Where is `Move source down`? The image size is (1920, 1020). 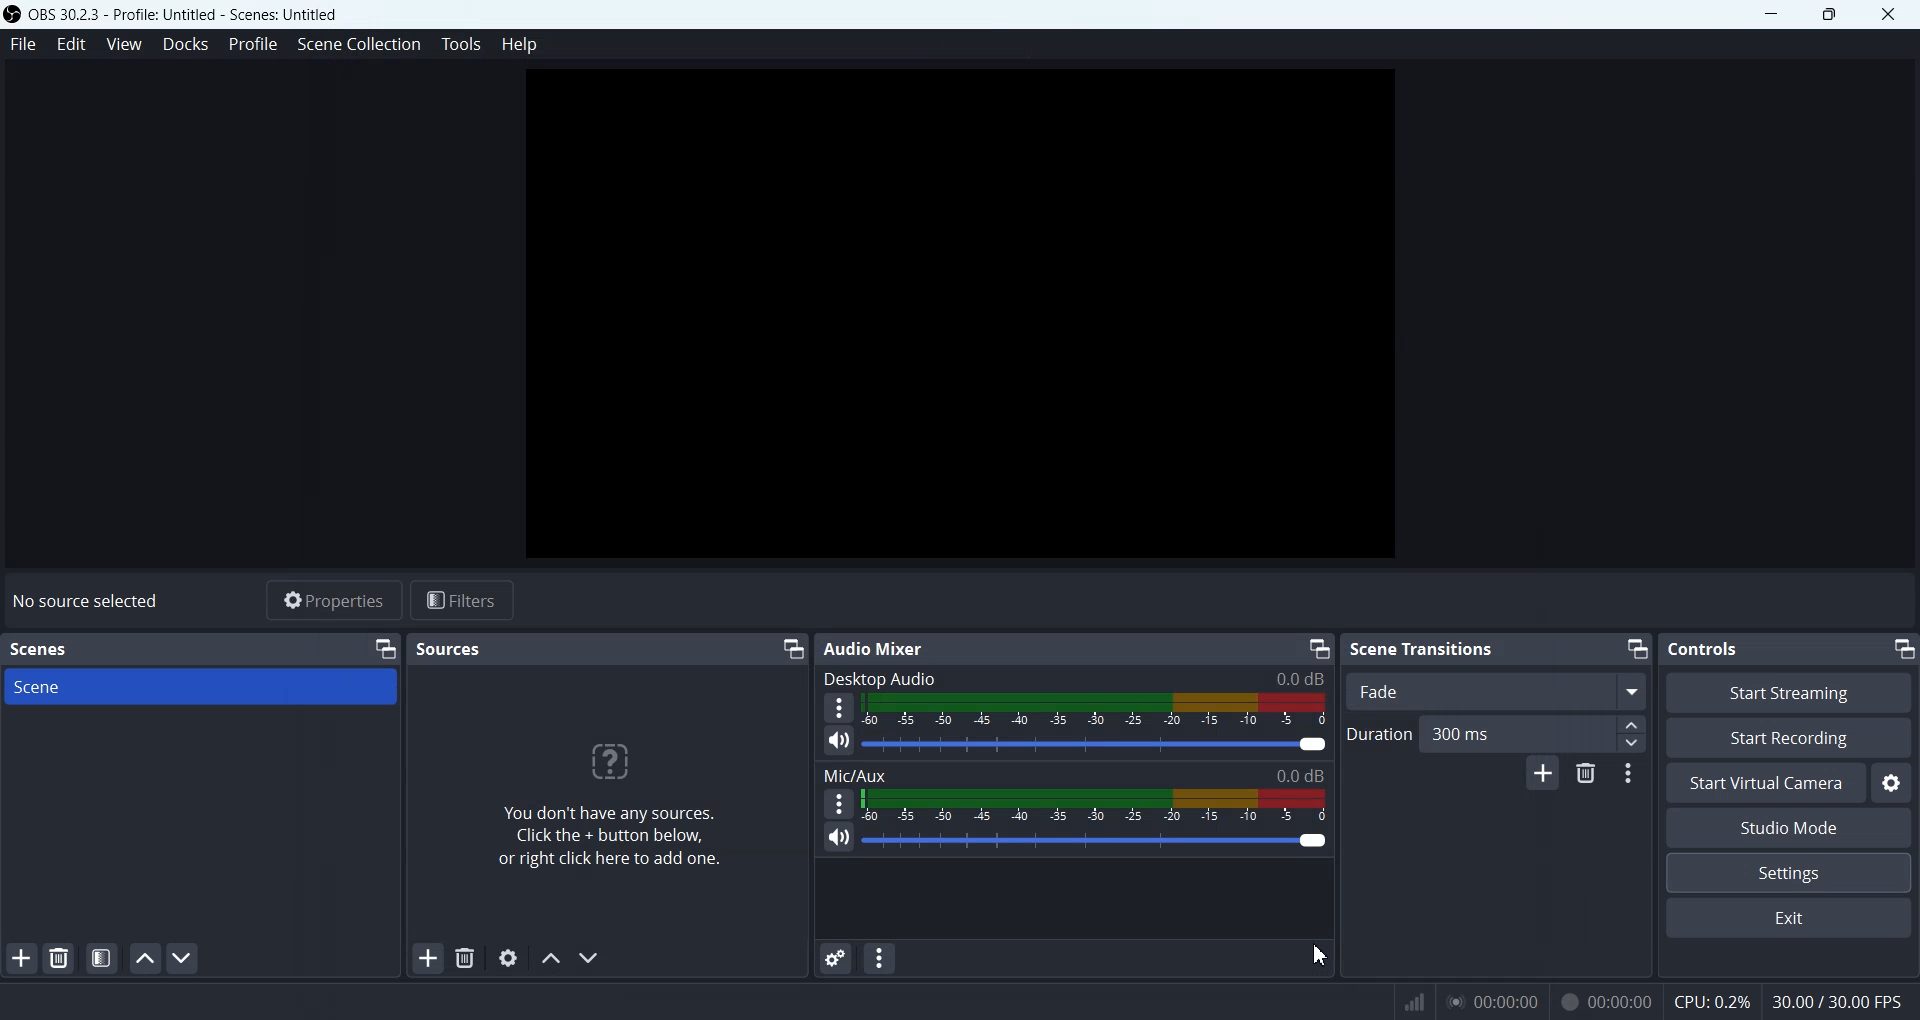 Move source down is located at coordinates (590, 956).